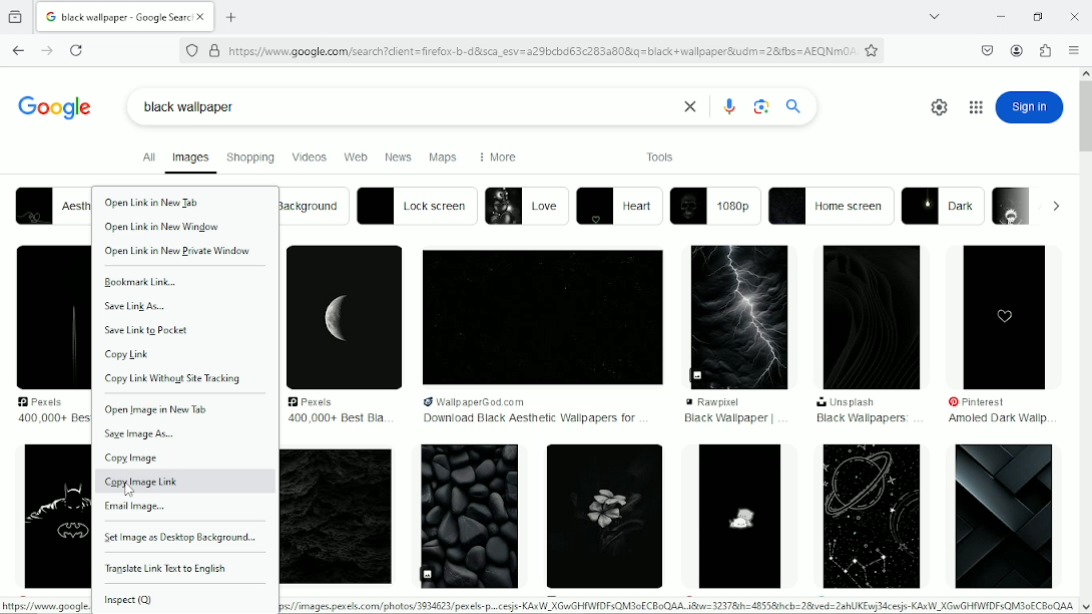 The height and width of the screenshot is (614, 1092). I want to click on black wallpaper image, so click(470, 516).